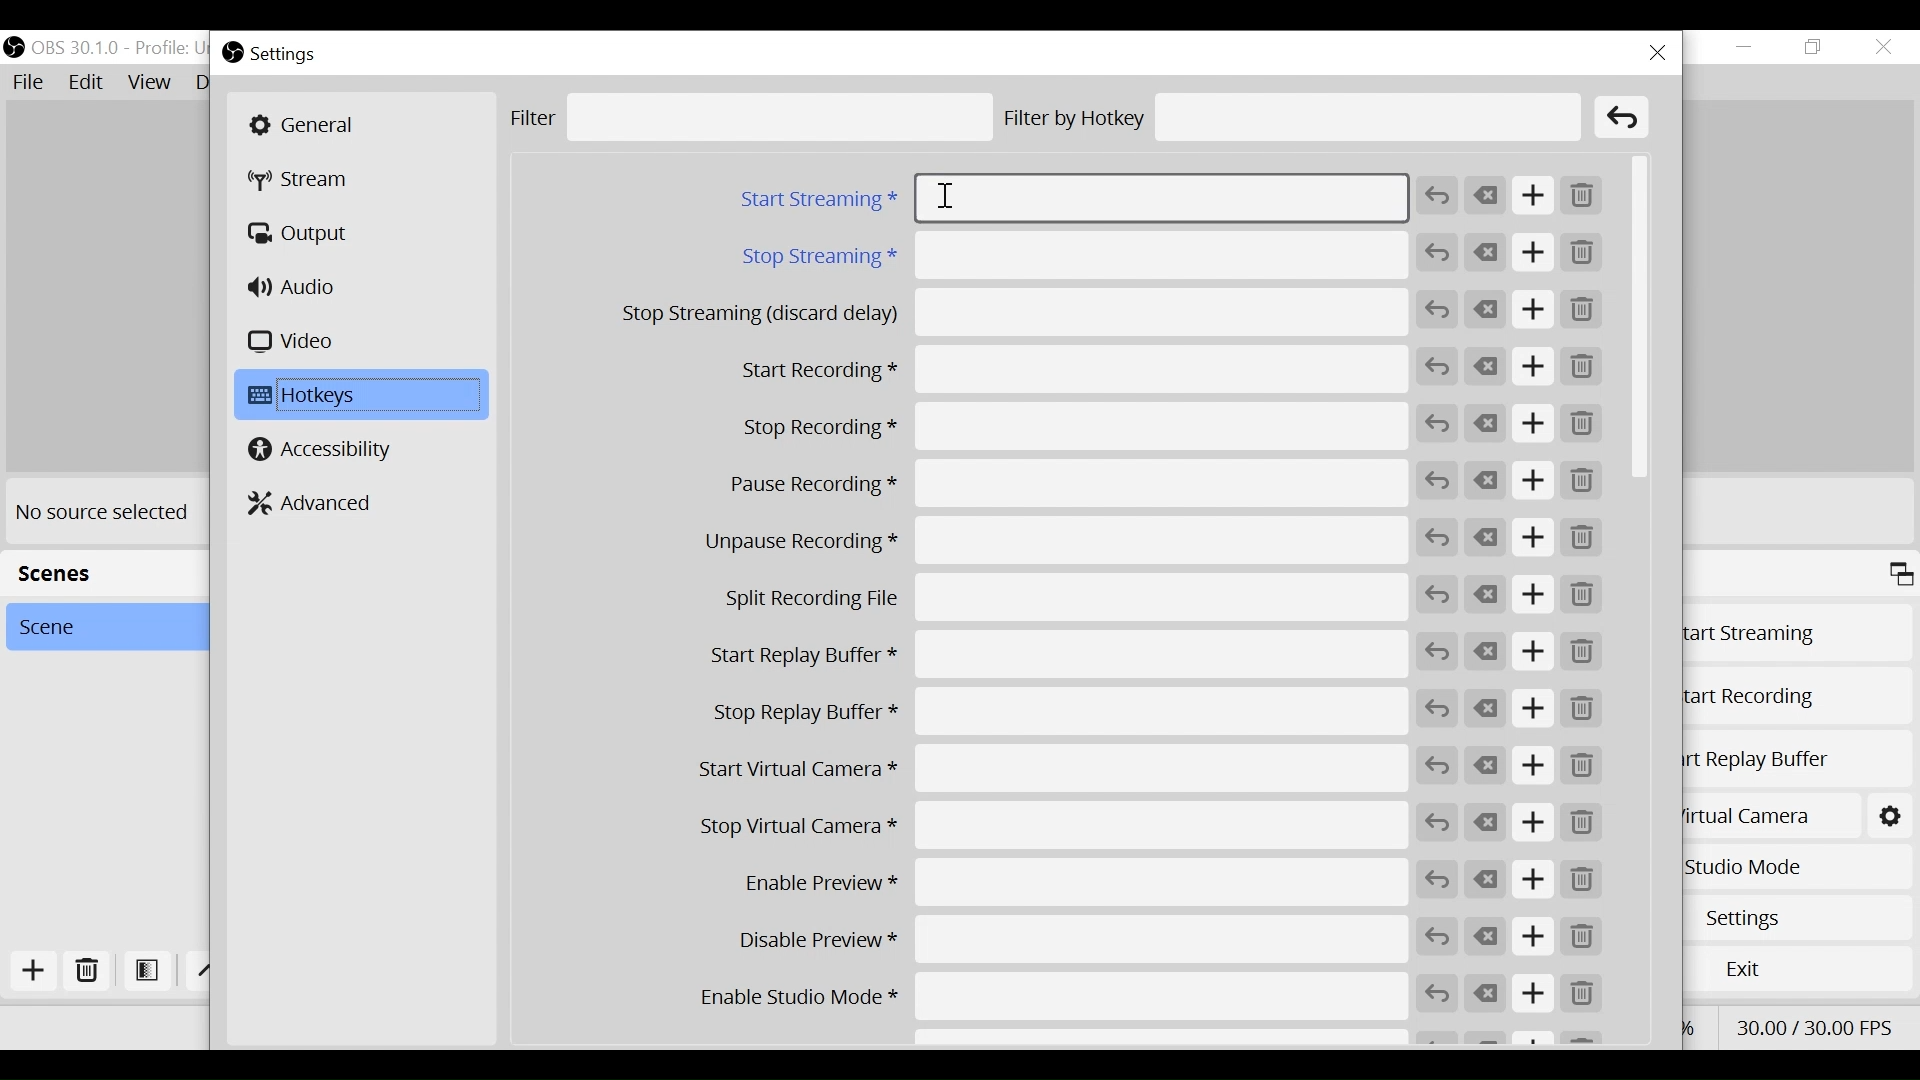 Image resolution: width=1920 pixels, height=1080 pixels. What do you see at coordinates (1636, 316) in the screenshot?
I see `Vertical Scroll bar` at bounding box center [1636, 316].